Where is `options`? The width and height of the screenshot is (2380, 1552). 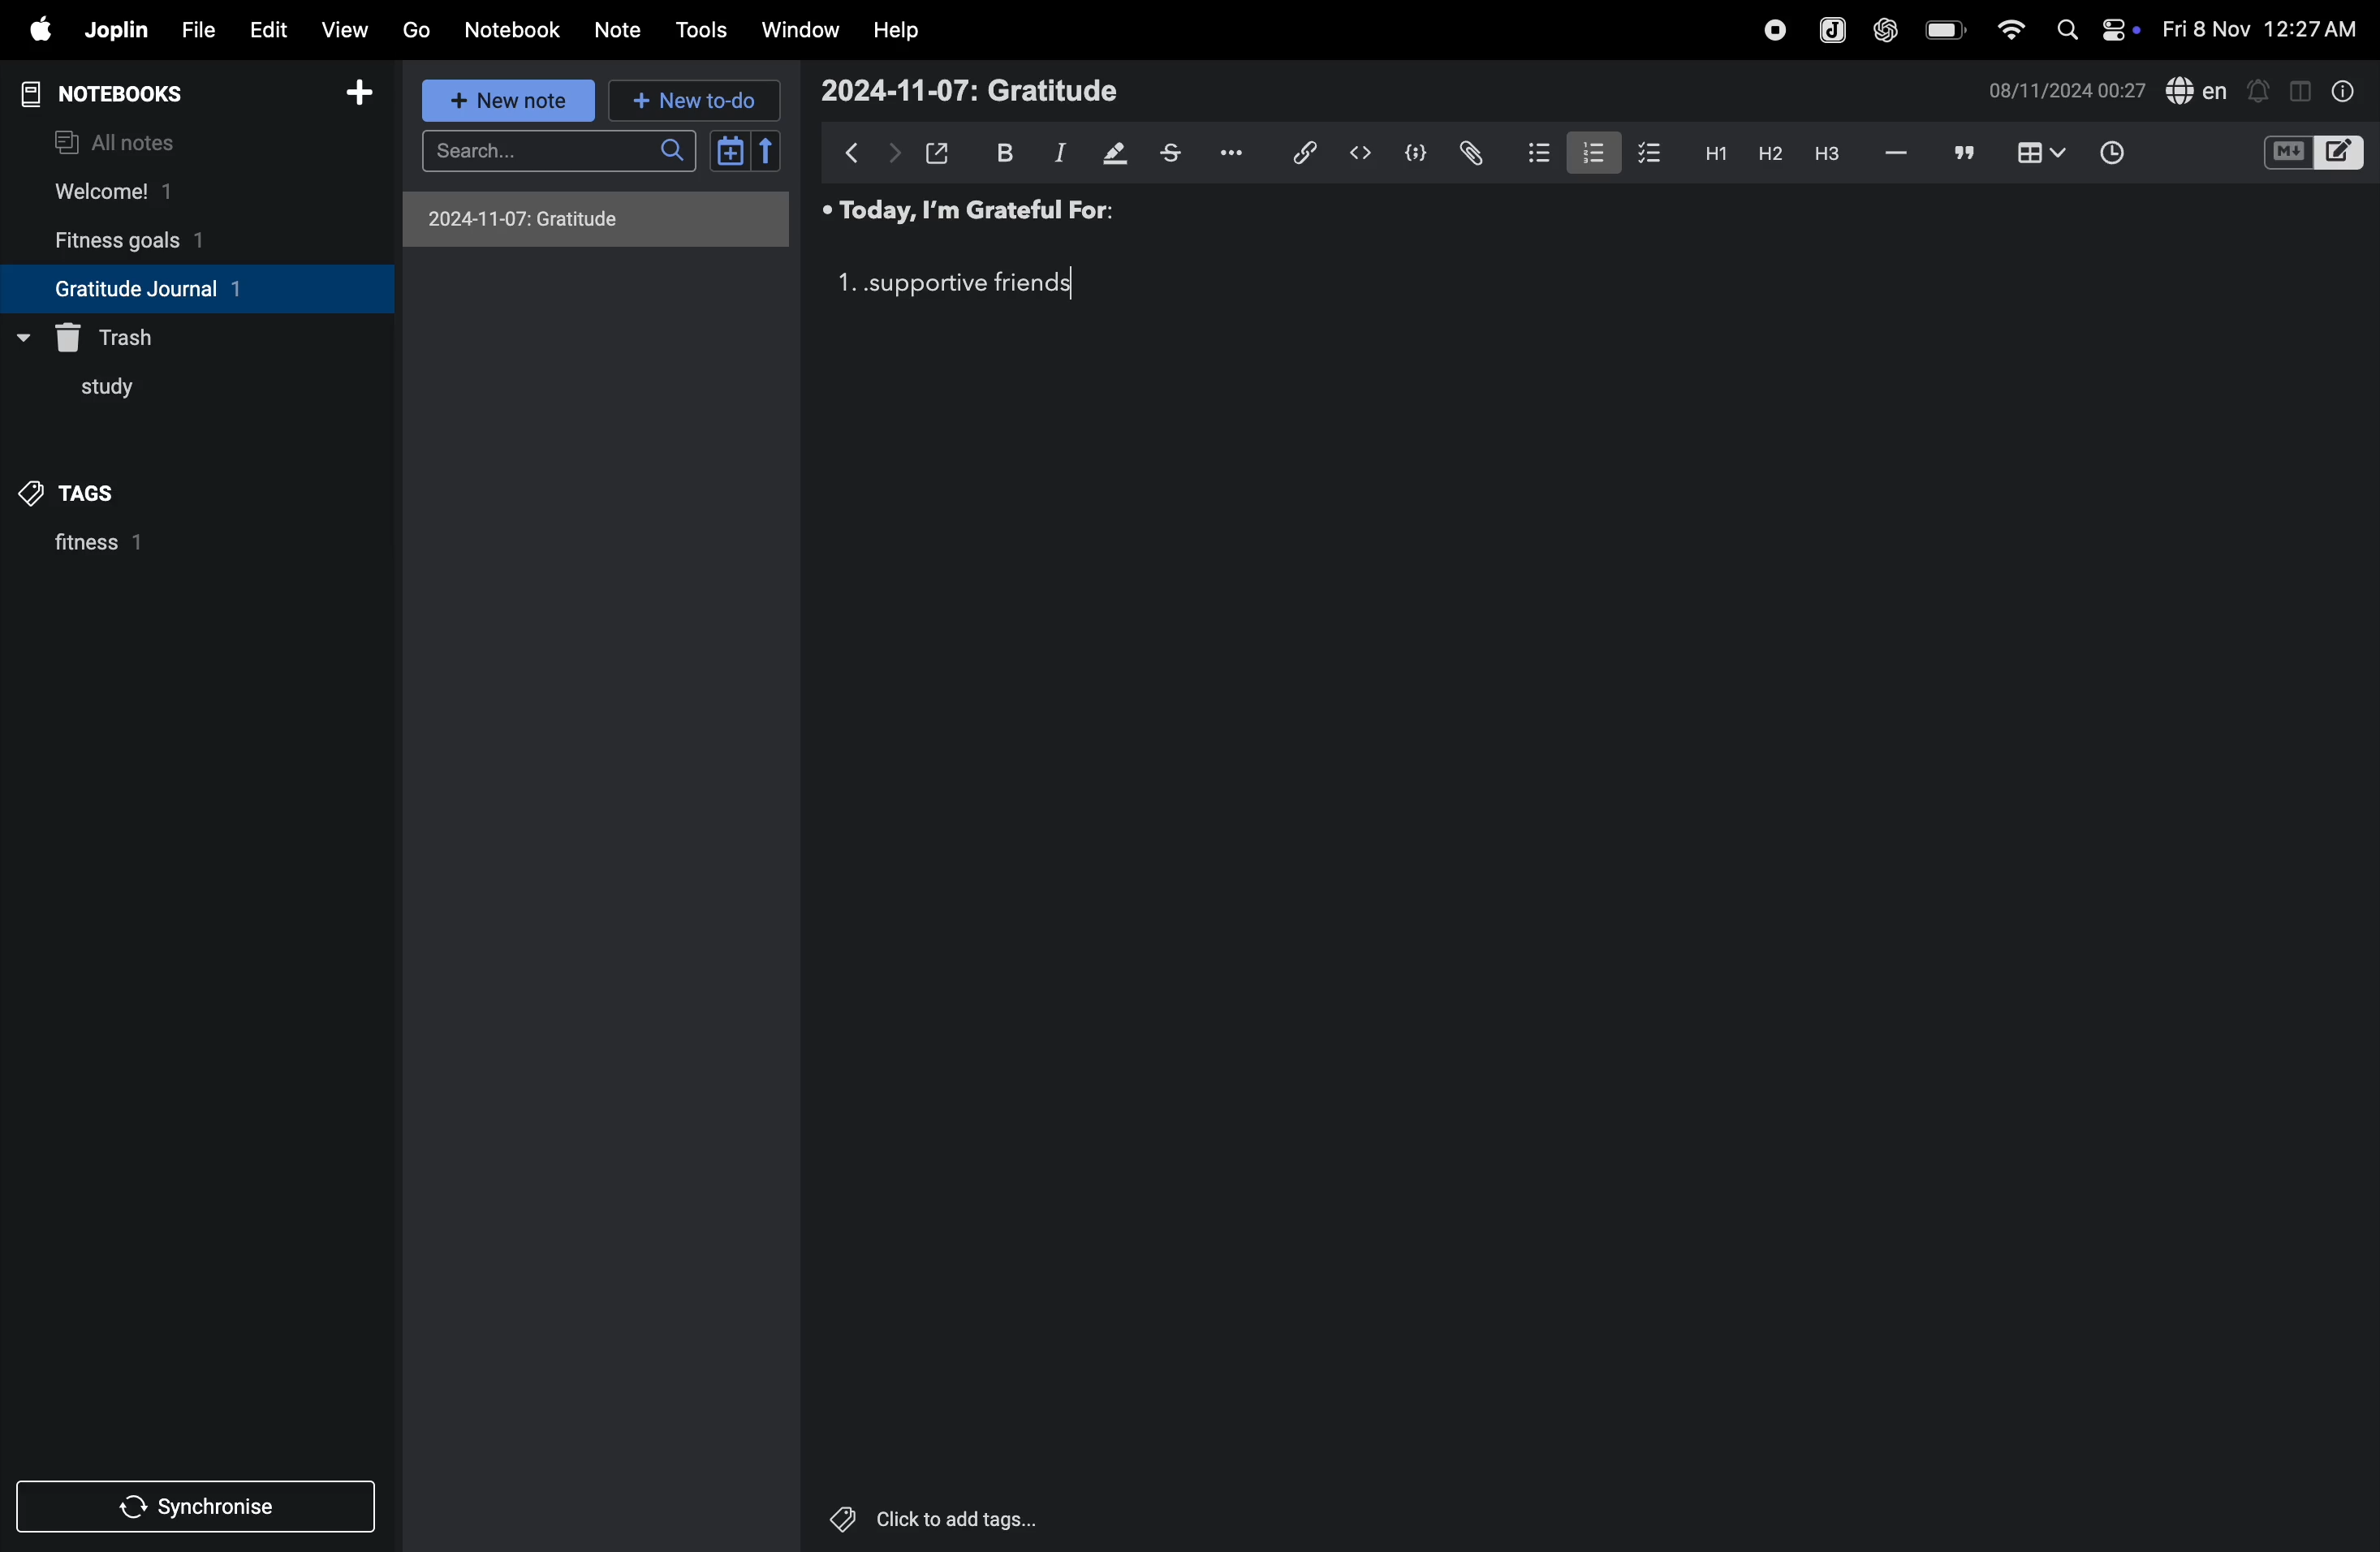 options is located at coordinates (1240, 151).